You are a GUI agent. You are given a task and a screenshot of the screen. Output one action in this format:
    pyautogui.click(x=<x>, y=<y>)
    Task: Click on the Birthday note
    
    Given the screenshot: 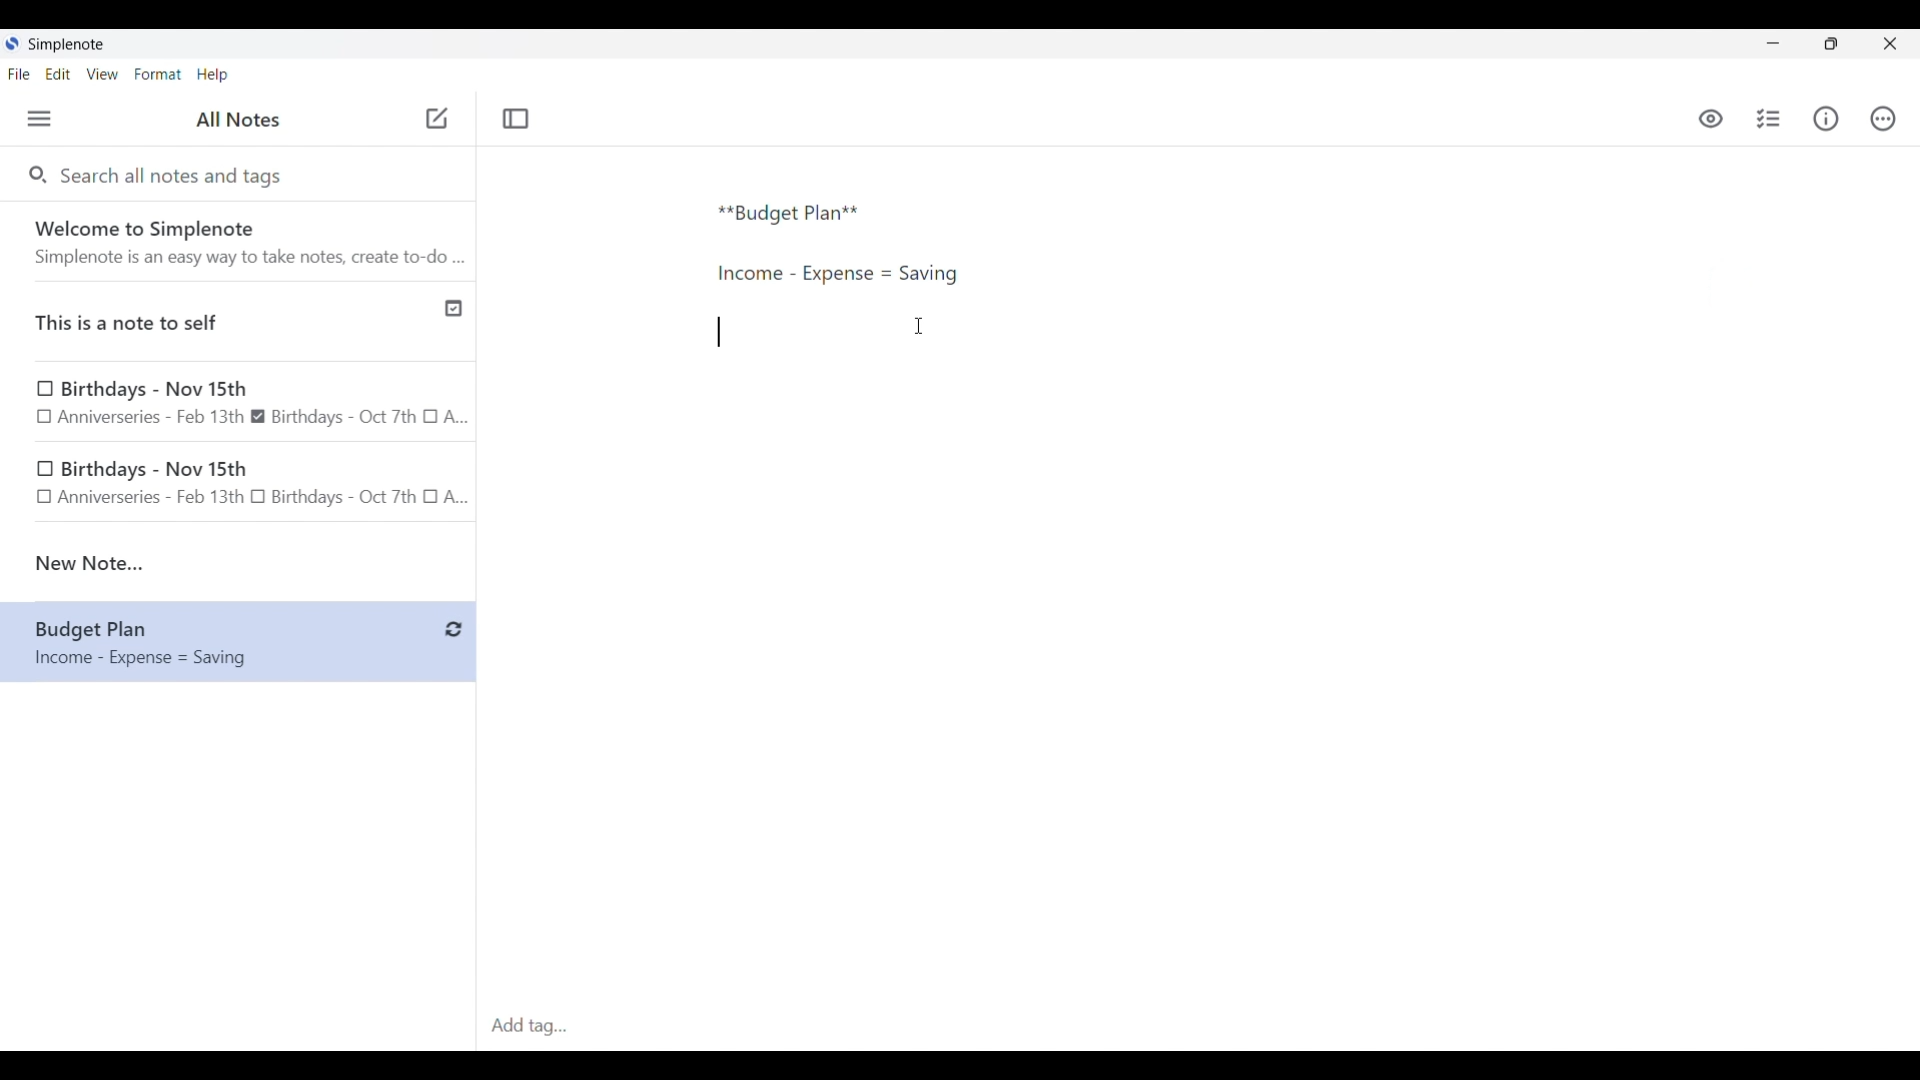 What is the action you would take?
    pyautogui.click(x=239, y=403)
    